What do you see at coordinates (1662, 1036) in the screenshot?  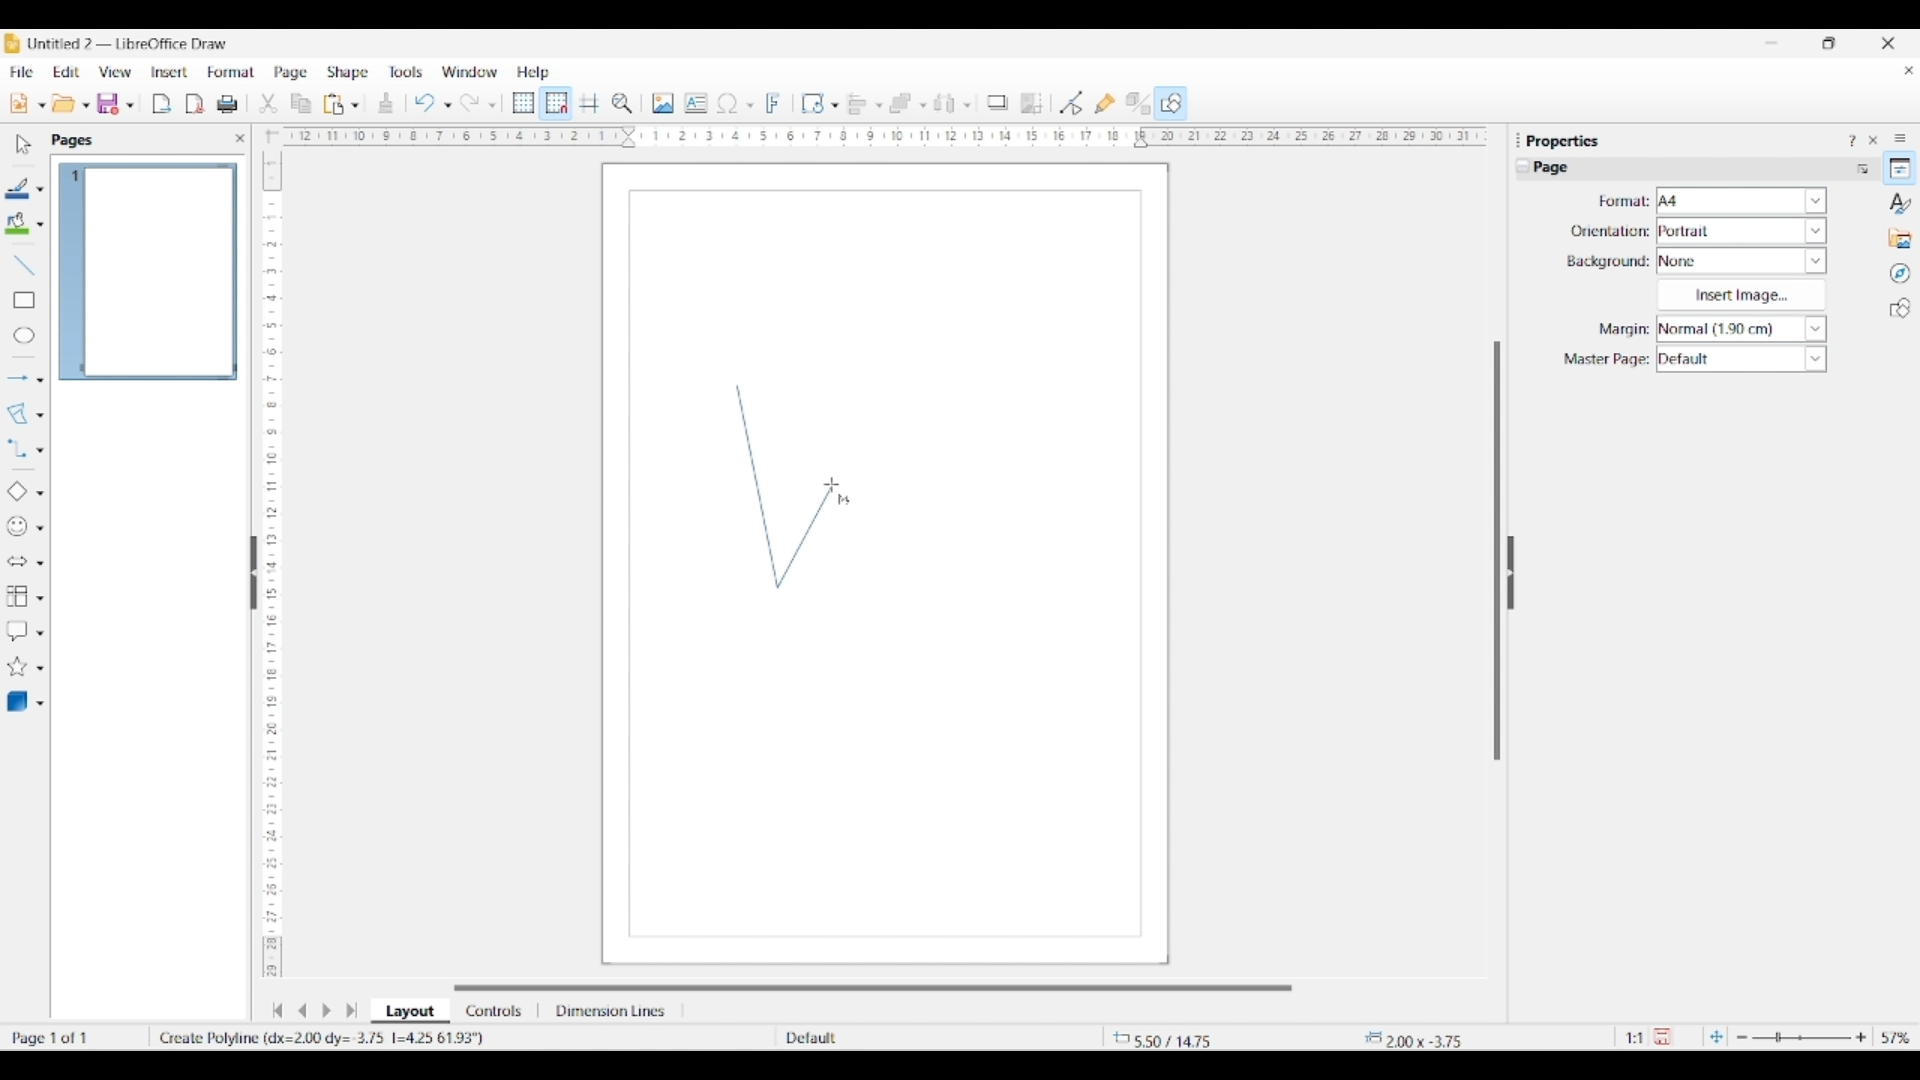 I see `Click to save modifications` at bounding box center [1662, 1036].